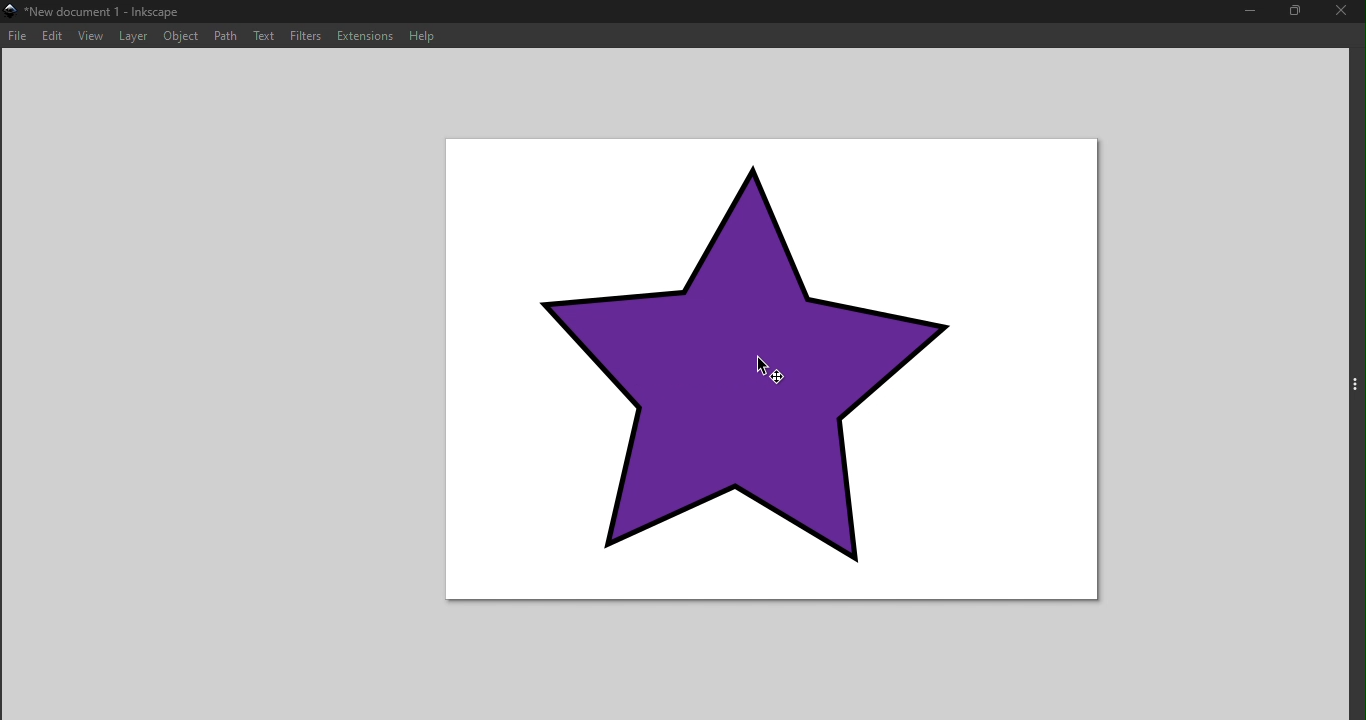 The image size is (1366, 720). I want to click on cursor, so click(764, 364).